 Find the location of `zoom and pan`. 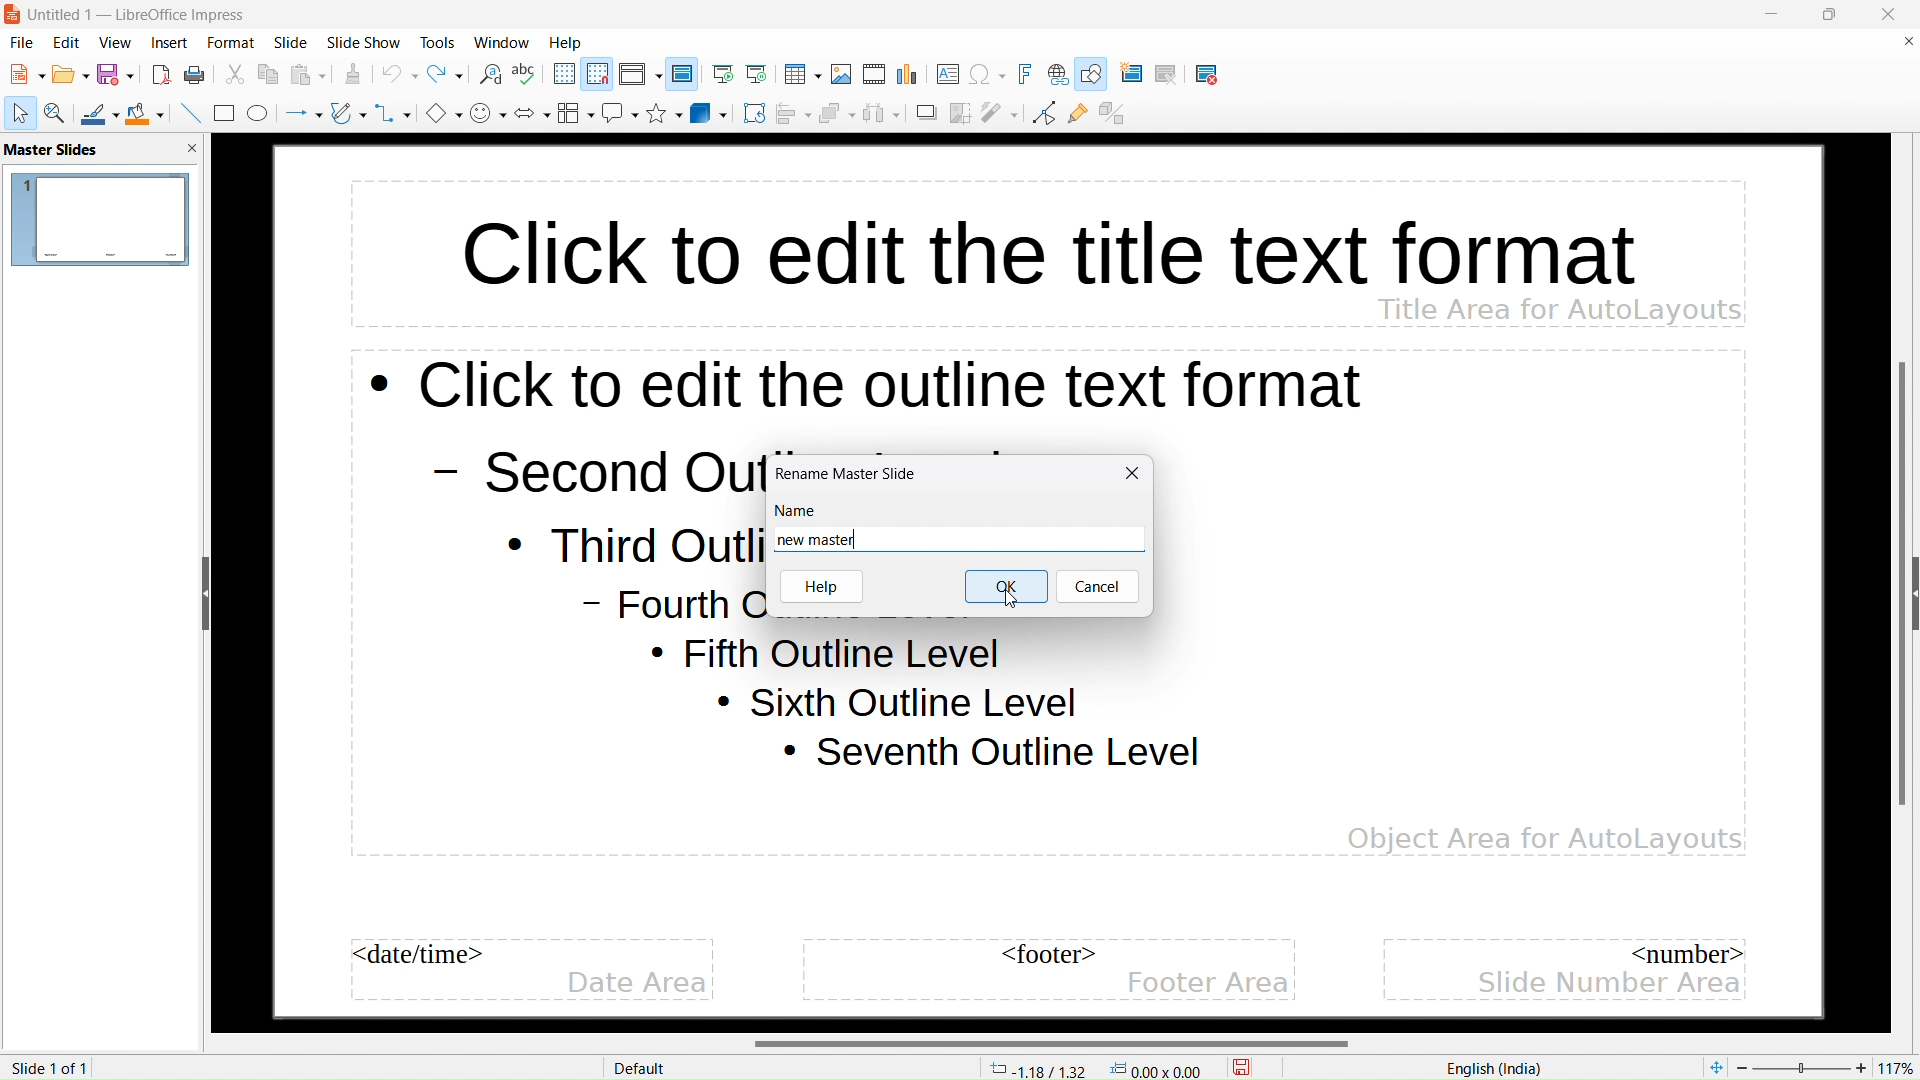

zoom and pan is located at coordinates (55, 112).